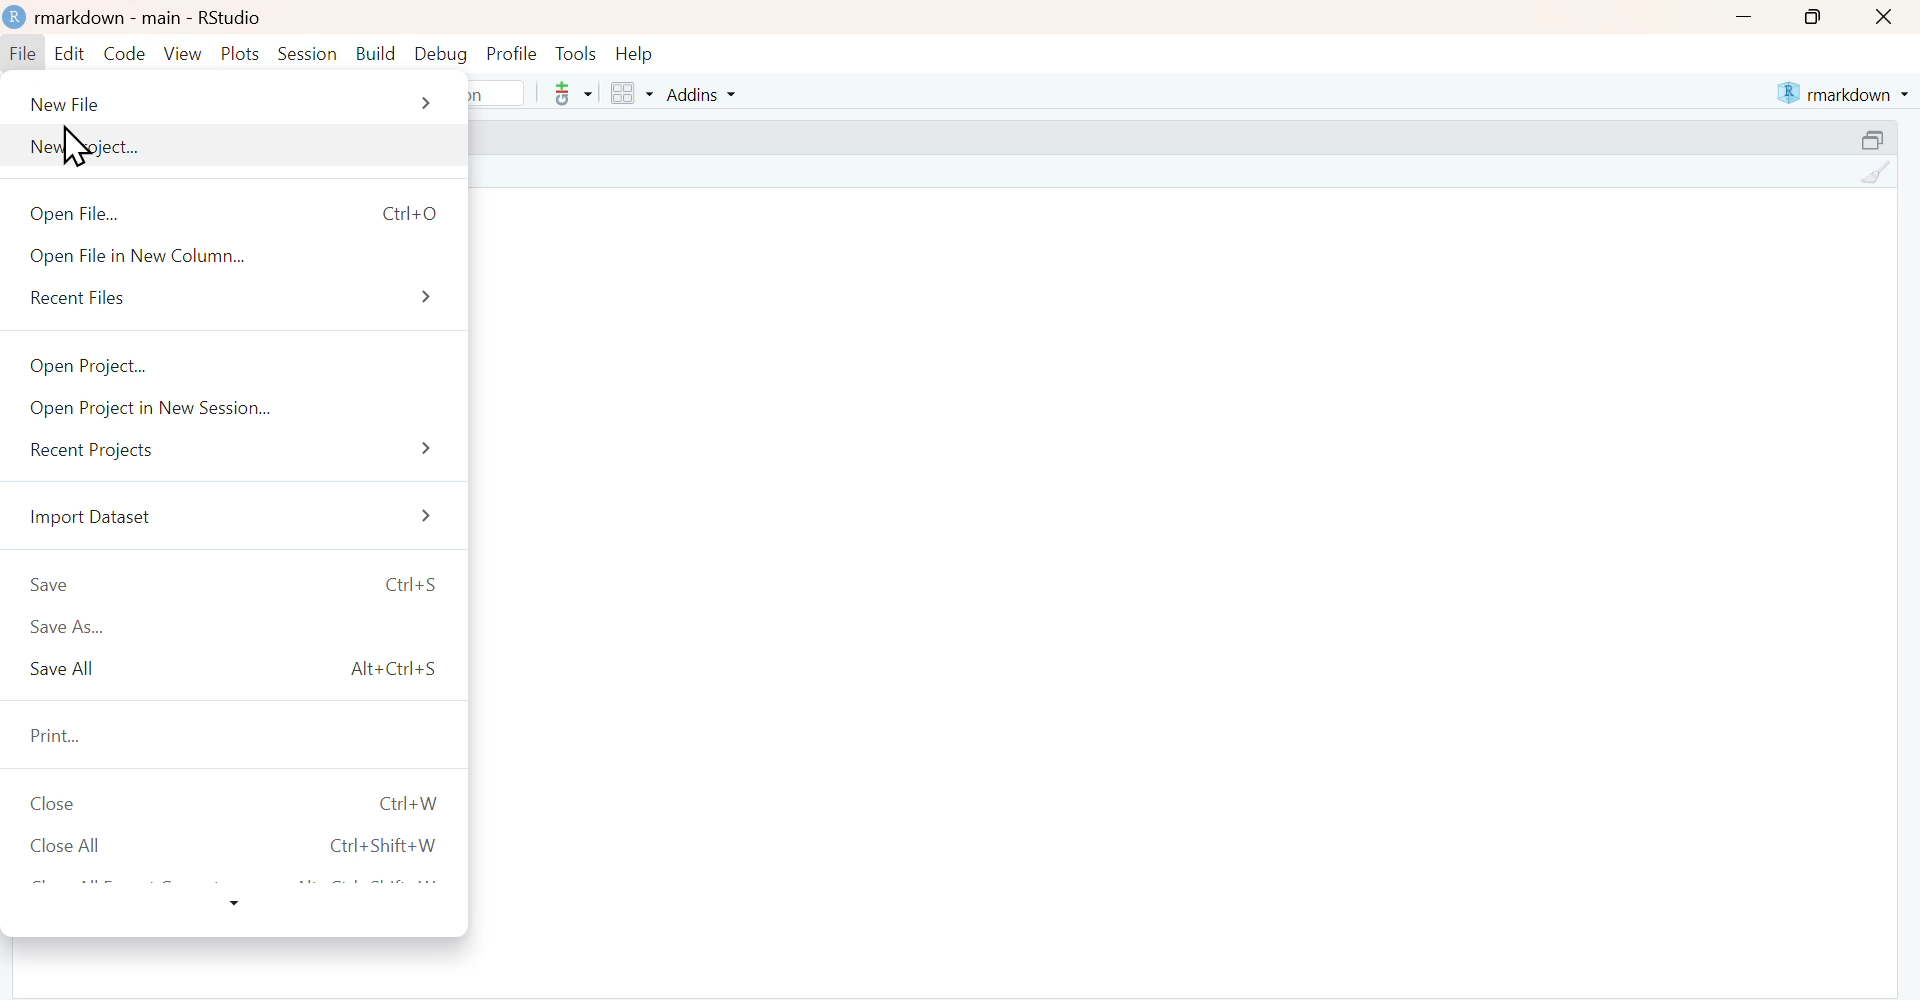 The height and width of the screenshot is (1000, 1920). What do you see at coordinates (78, 145) in the screenshot?
I see `cursor` at bounding box center [78, 145].